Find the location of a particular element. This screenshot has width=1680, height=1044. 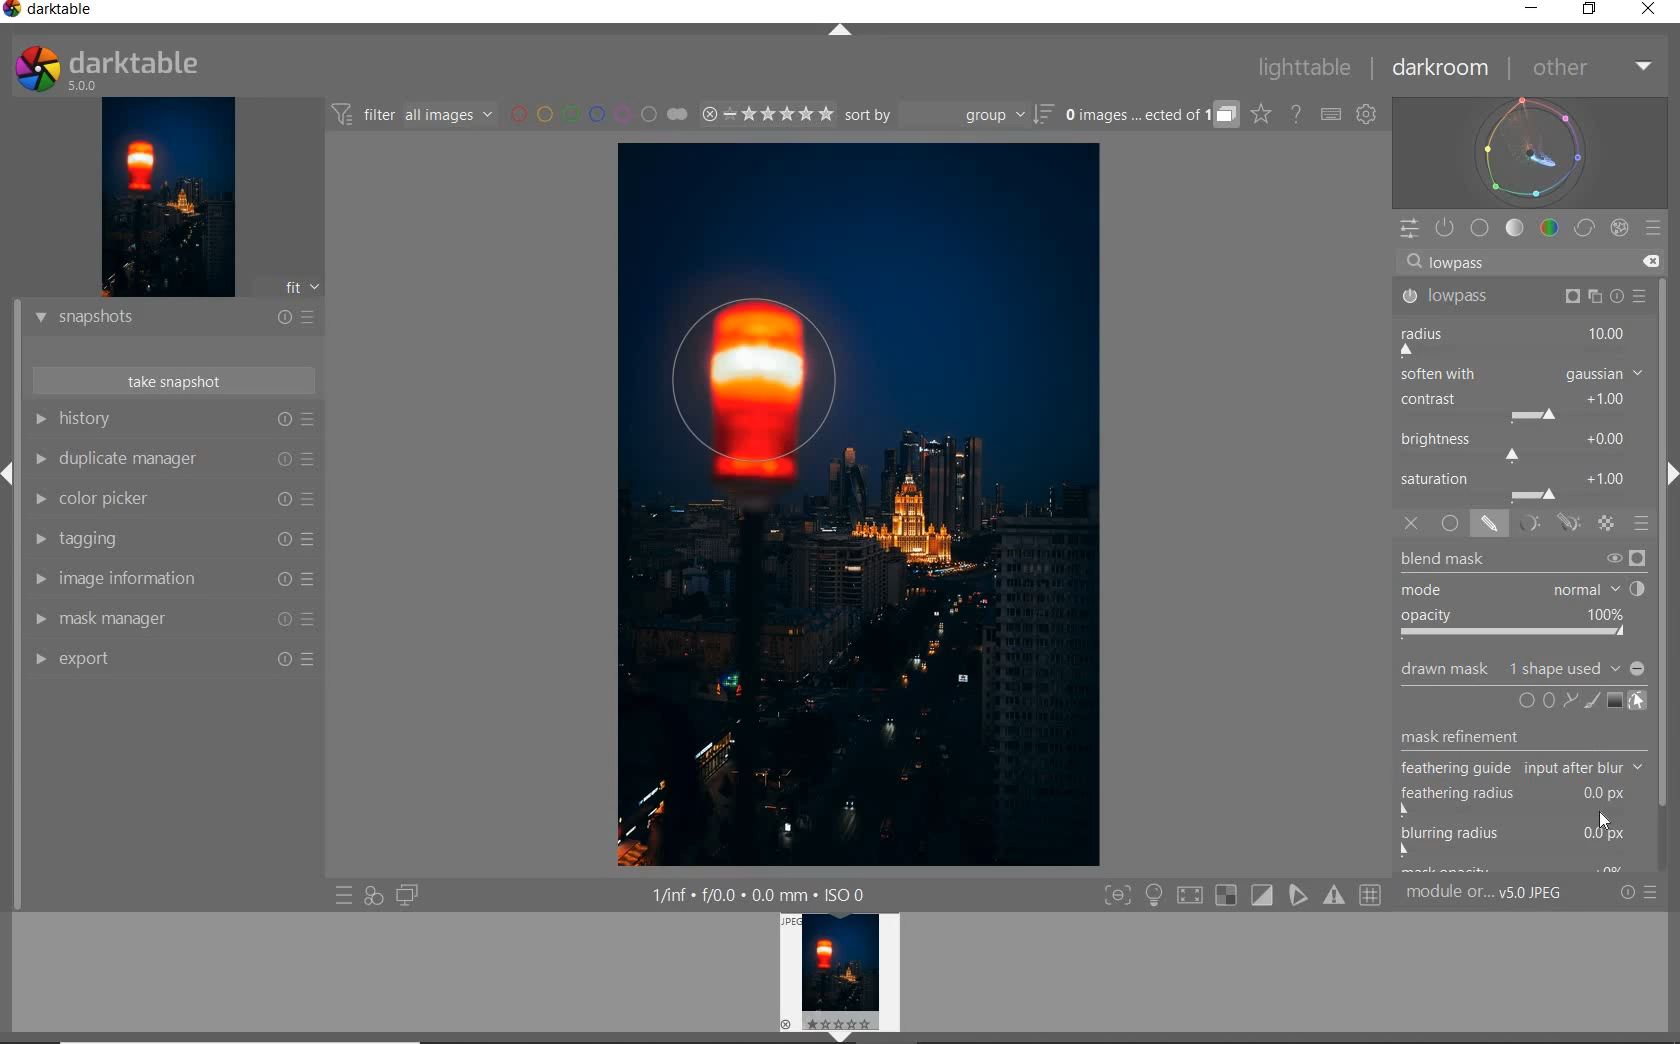

DARKROOM is located at coordinates (1444, 69).